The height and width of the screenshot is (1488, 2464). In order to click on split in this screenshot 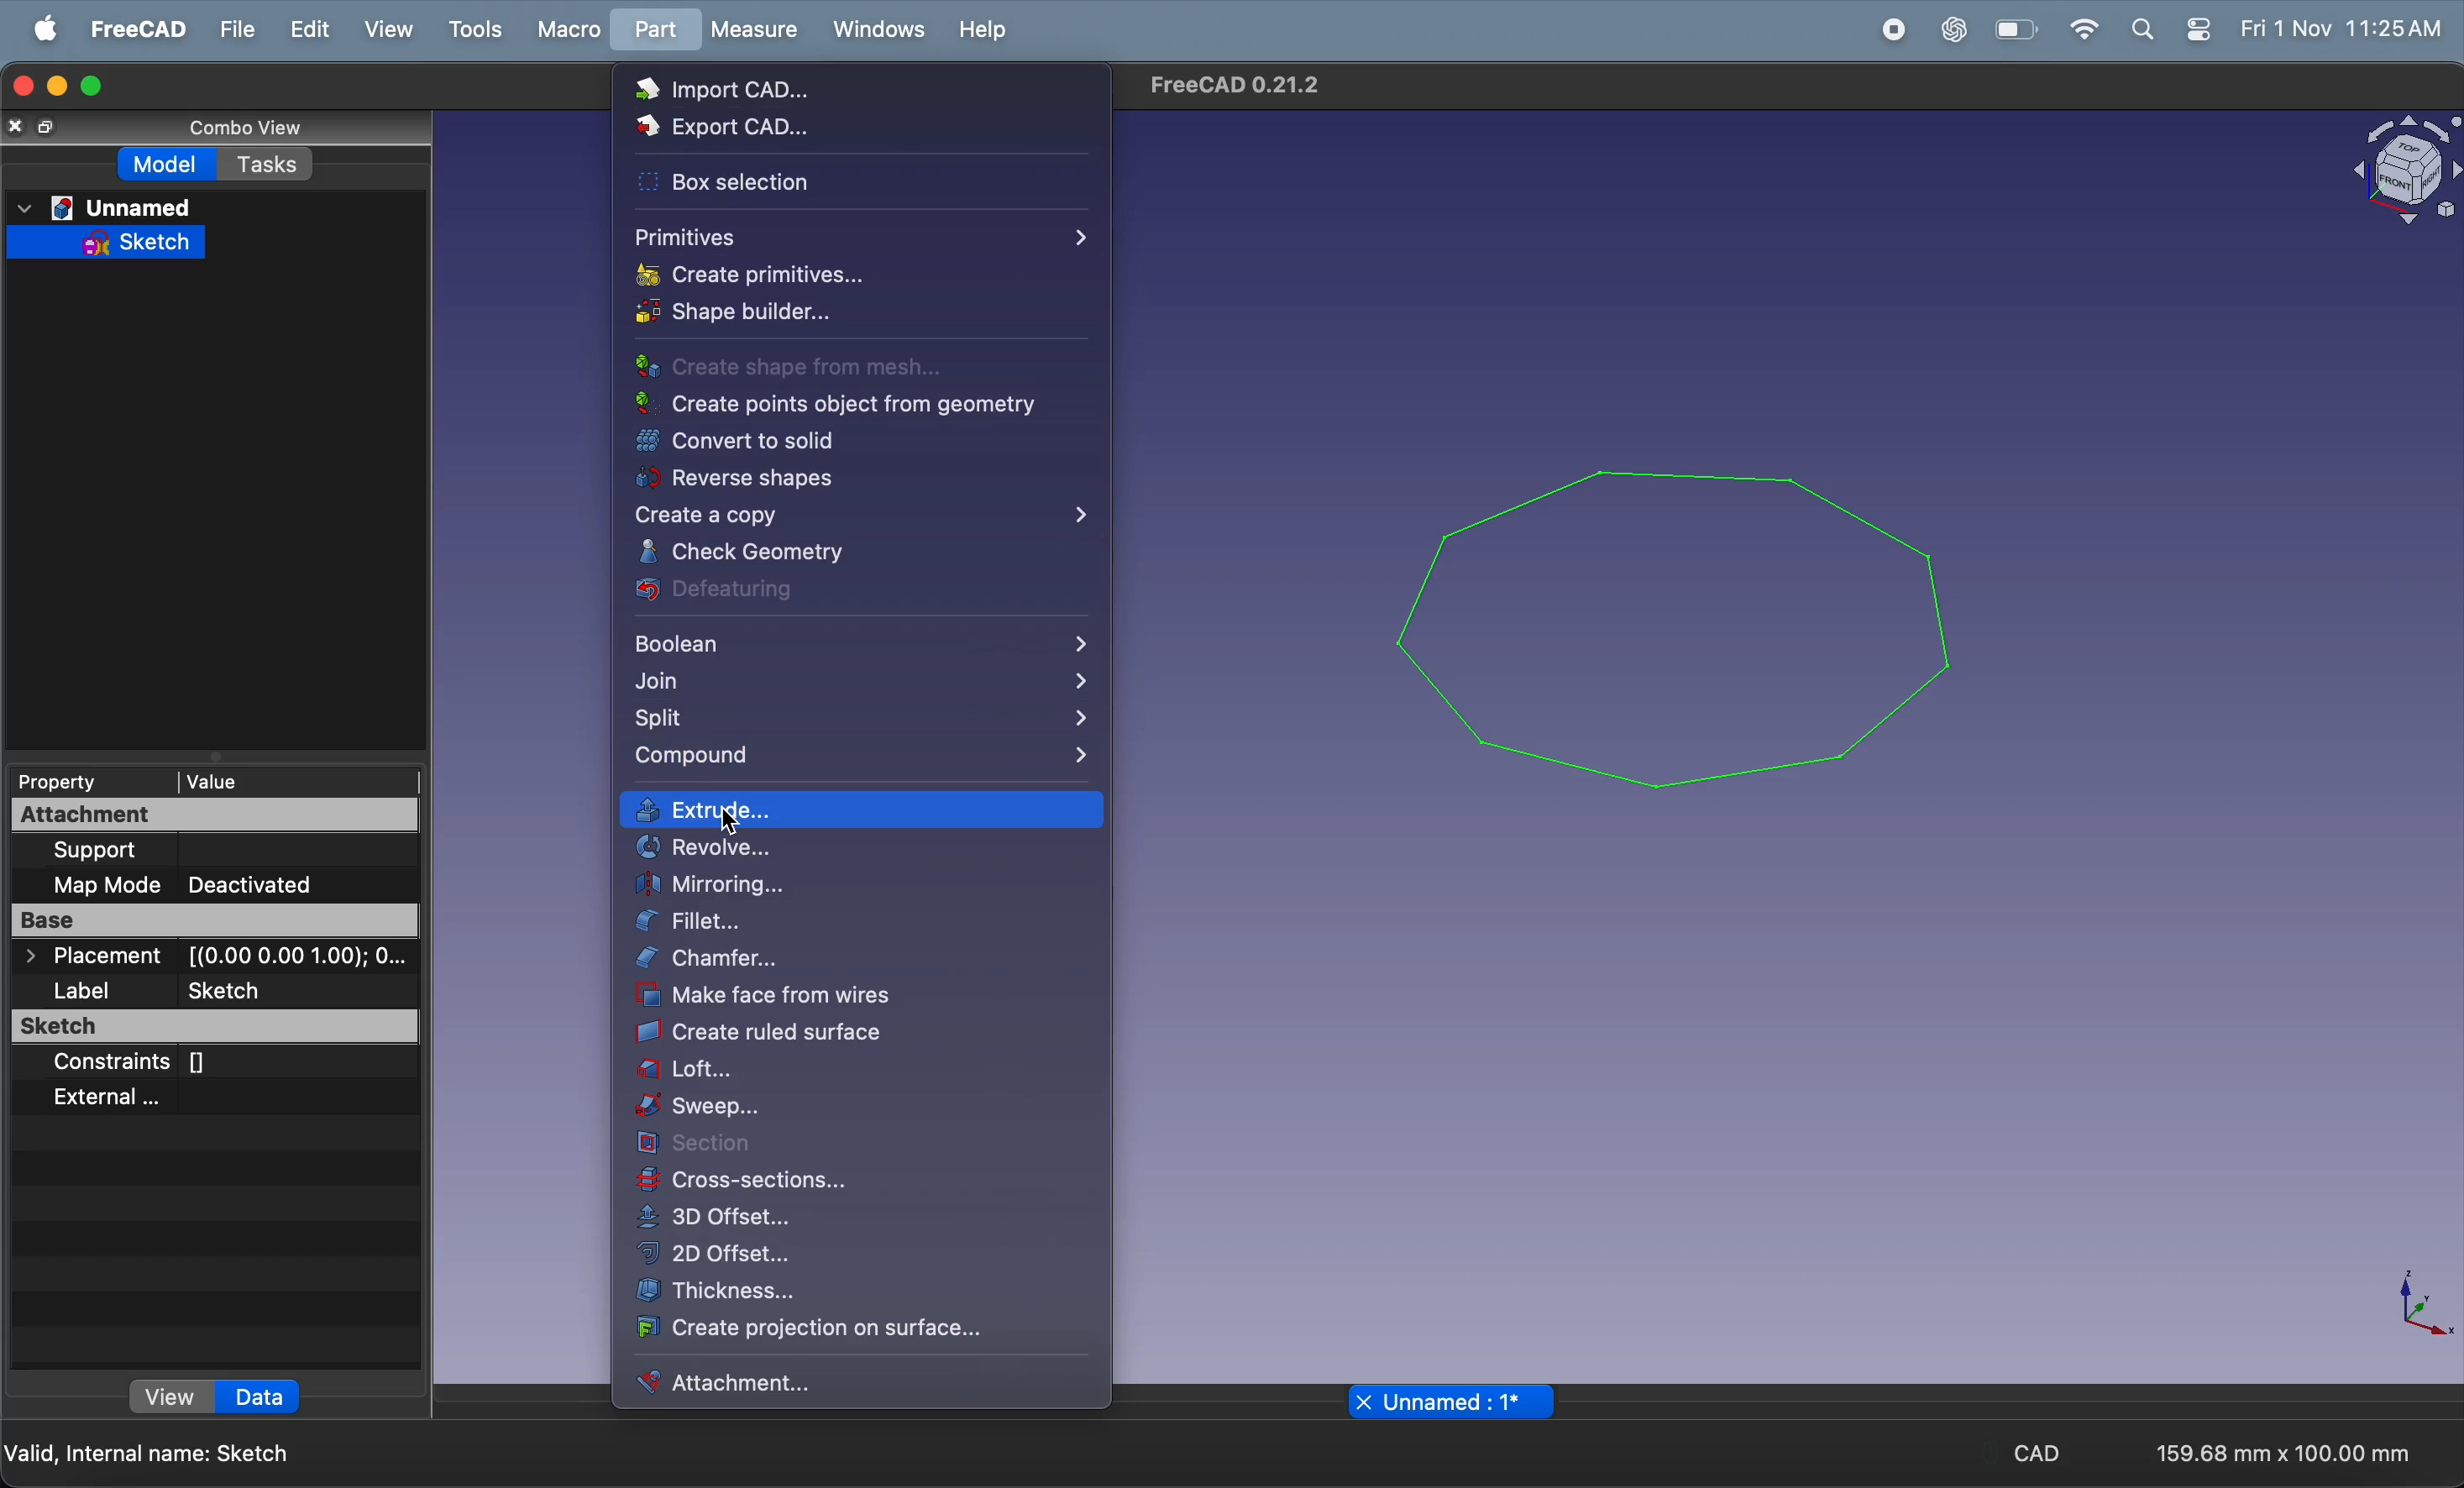, I will do `click(864, 725)`.